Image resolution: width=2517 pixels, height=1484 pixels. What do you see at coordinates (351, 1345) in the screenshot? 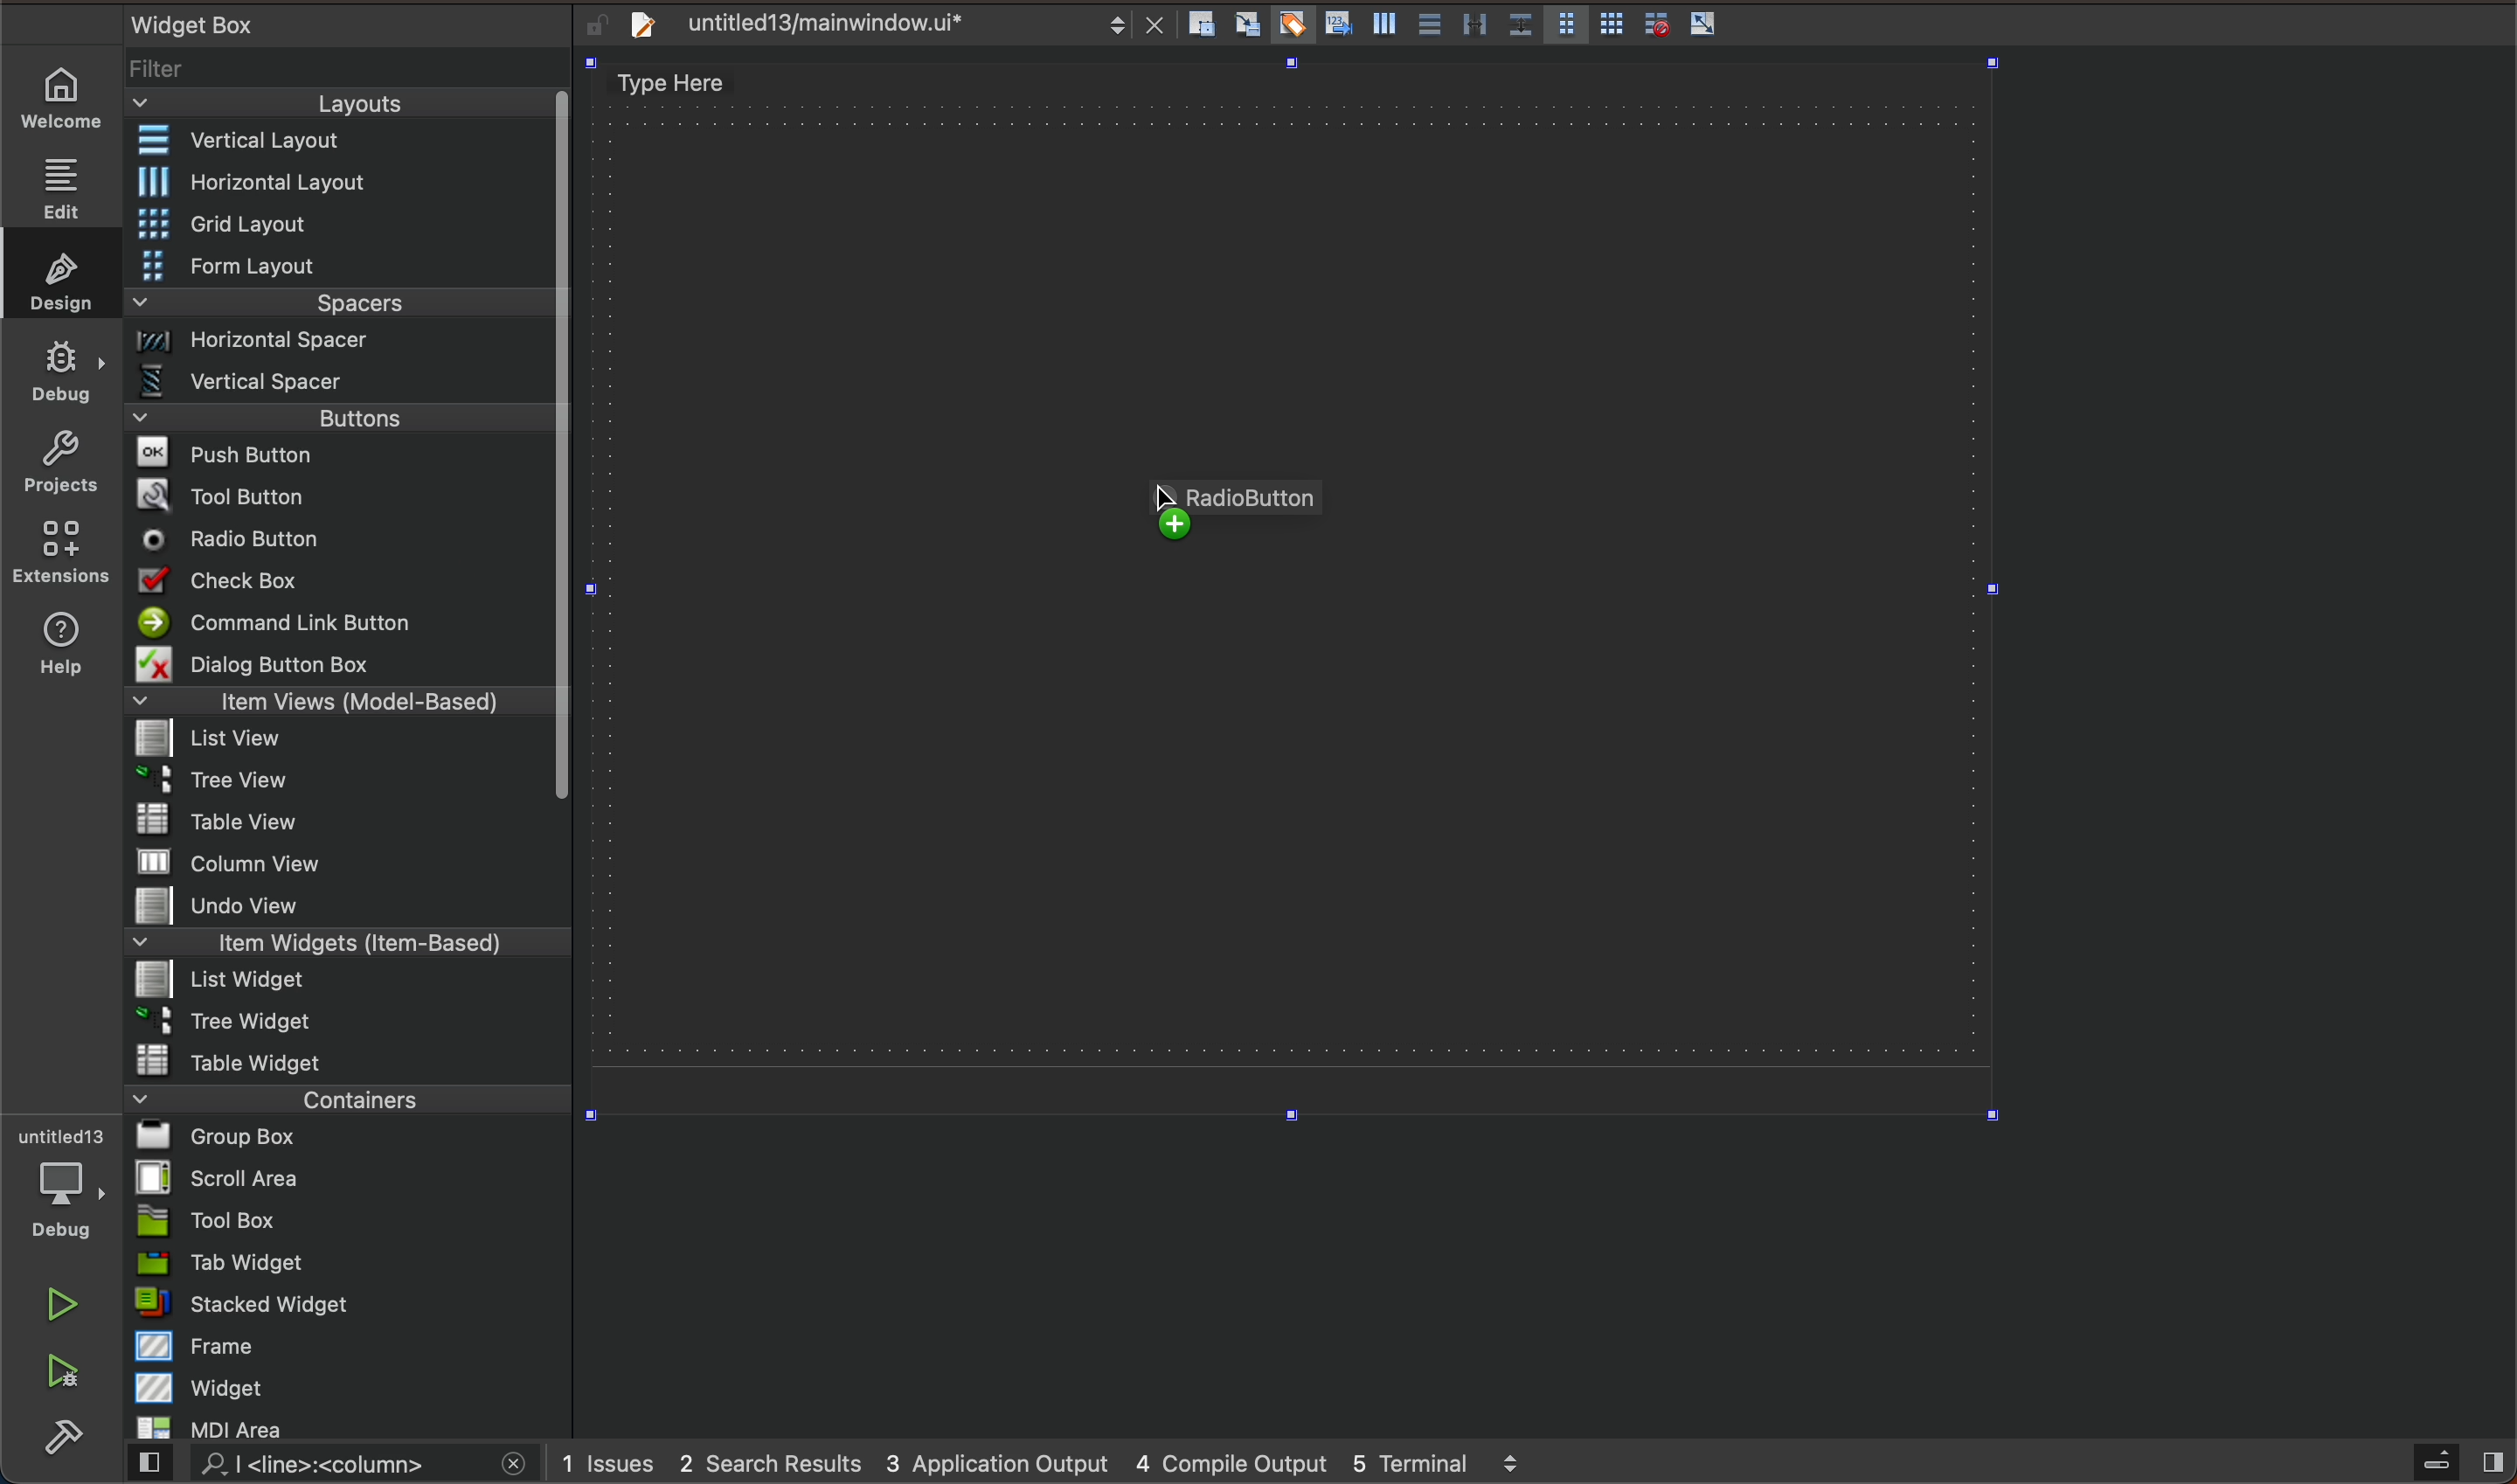
I see `frame` at bounding box center [351, 1345].